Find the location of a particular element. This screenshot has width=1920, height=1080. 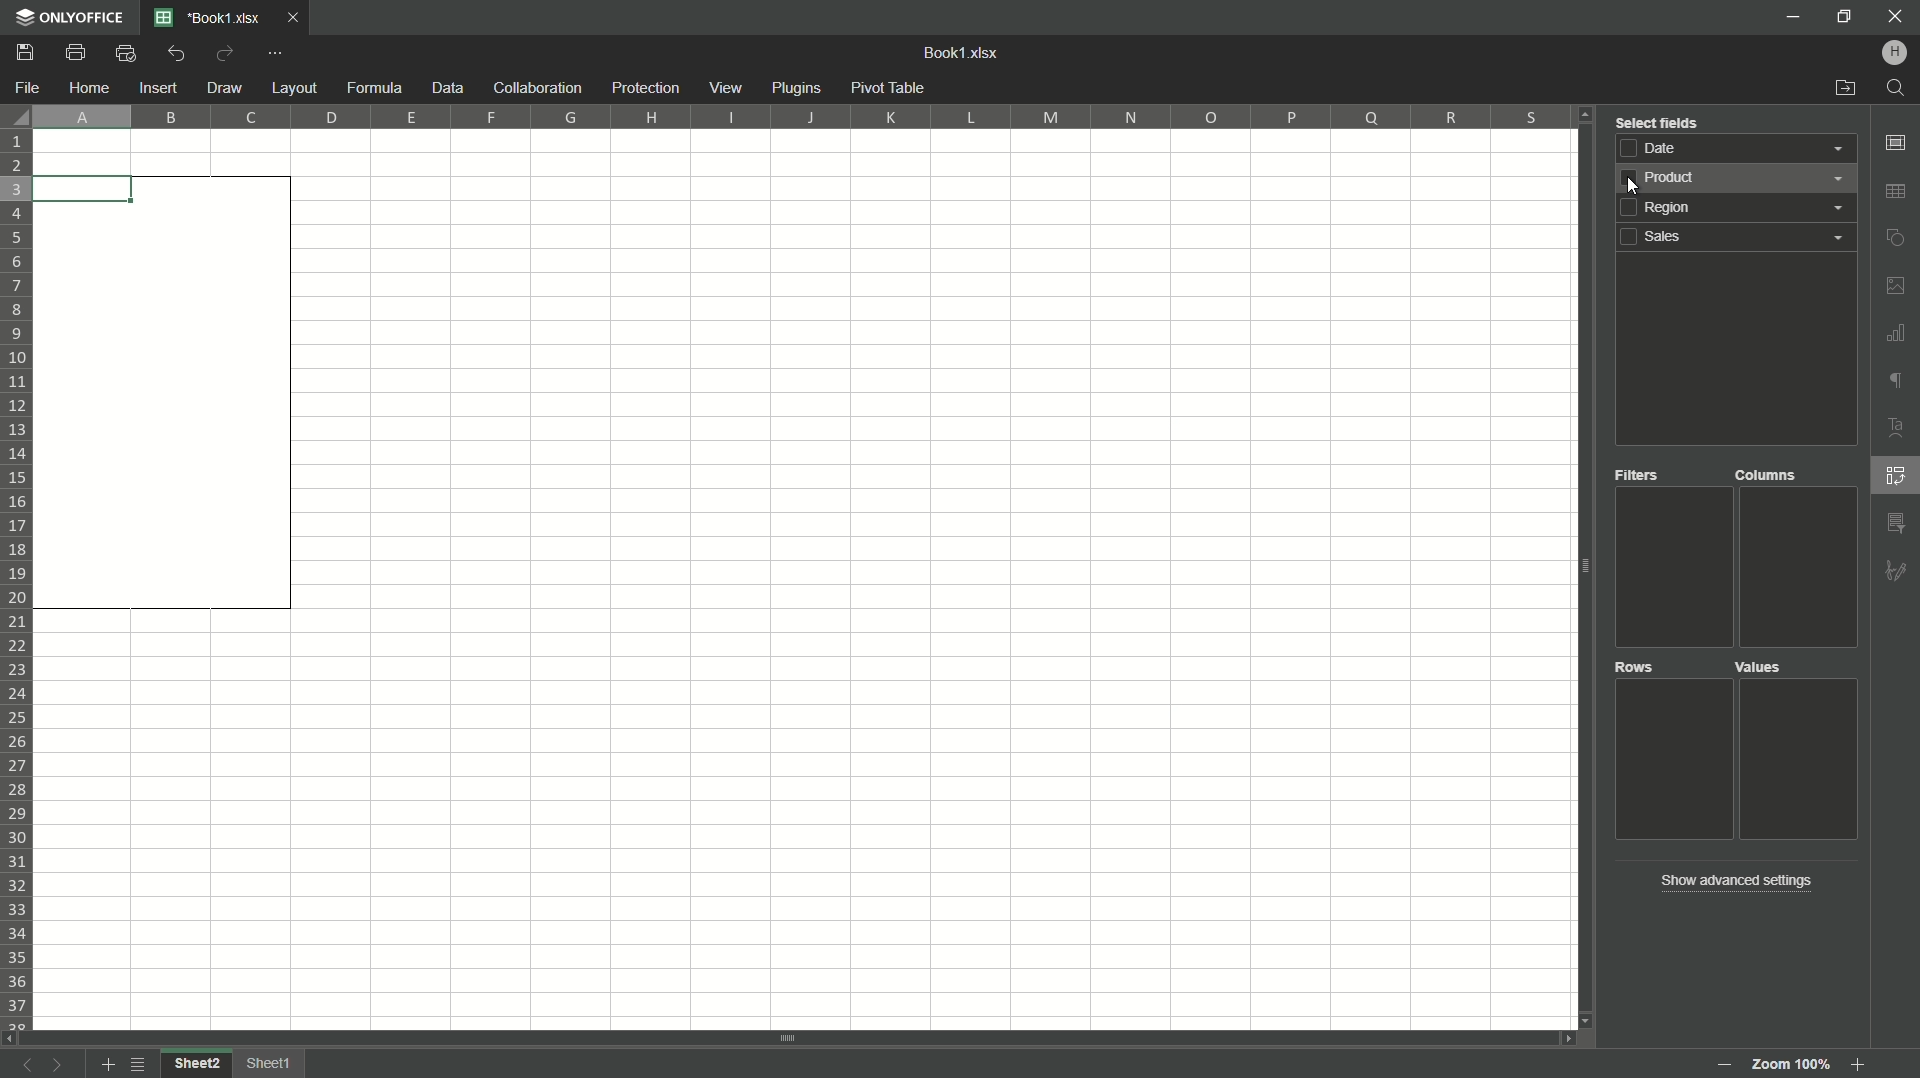

Layout is located at coordinates (292, 87).